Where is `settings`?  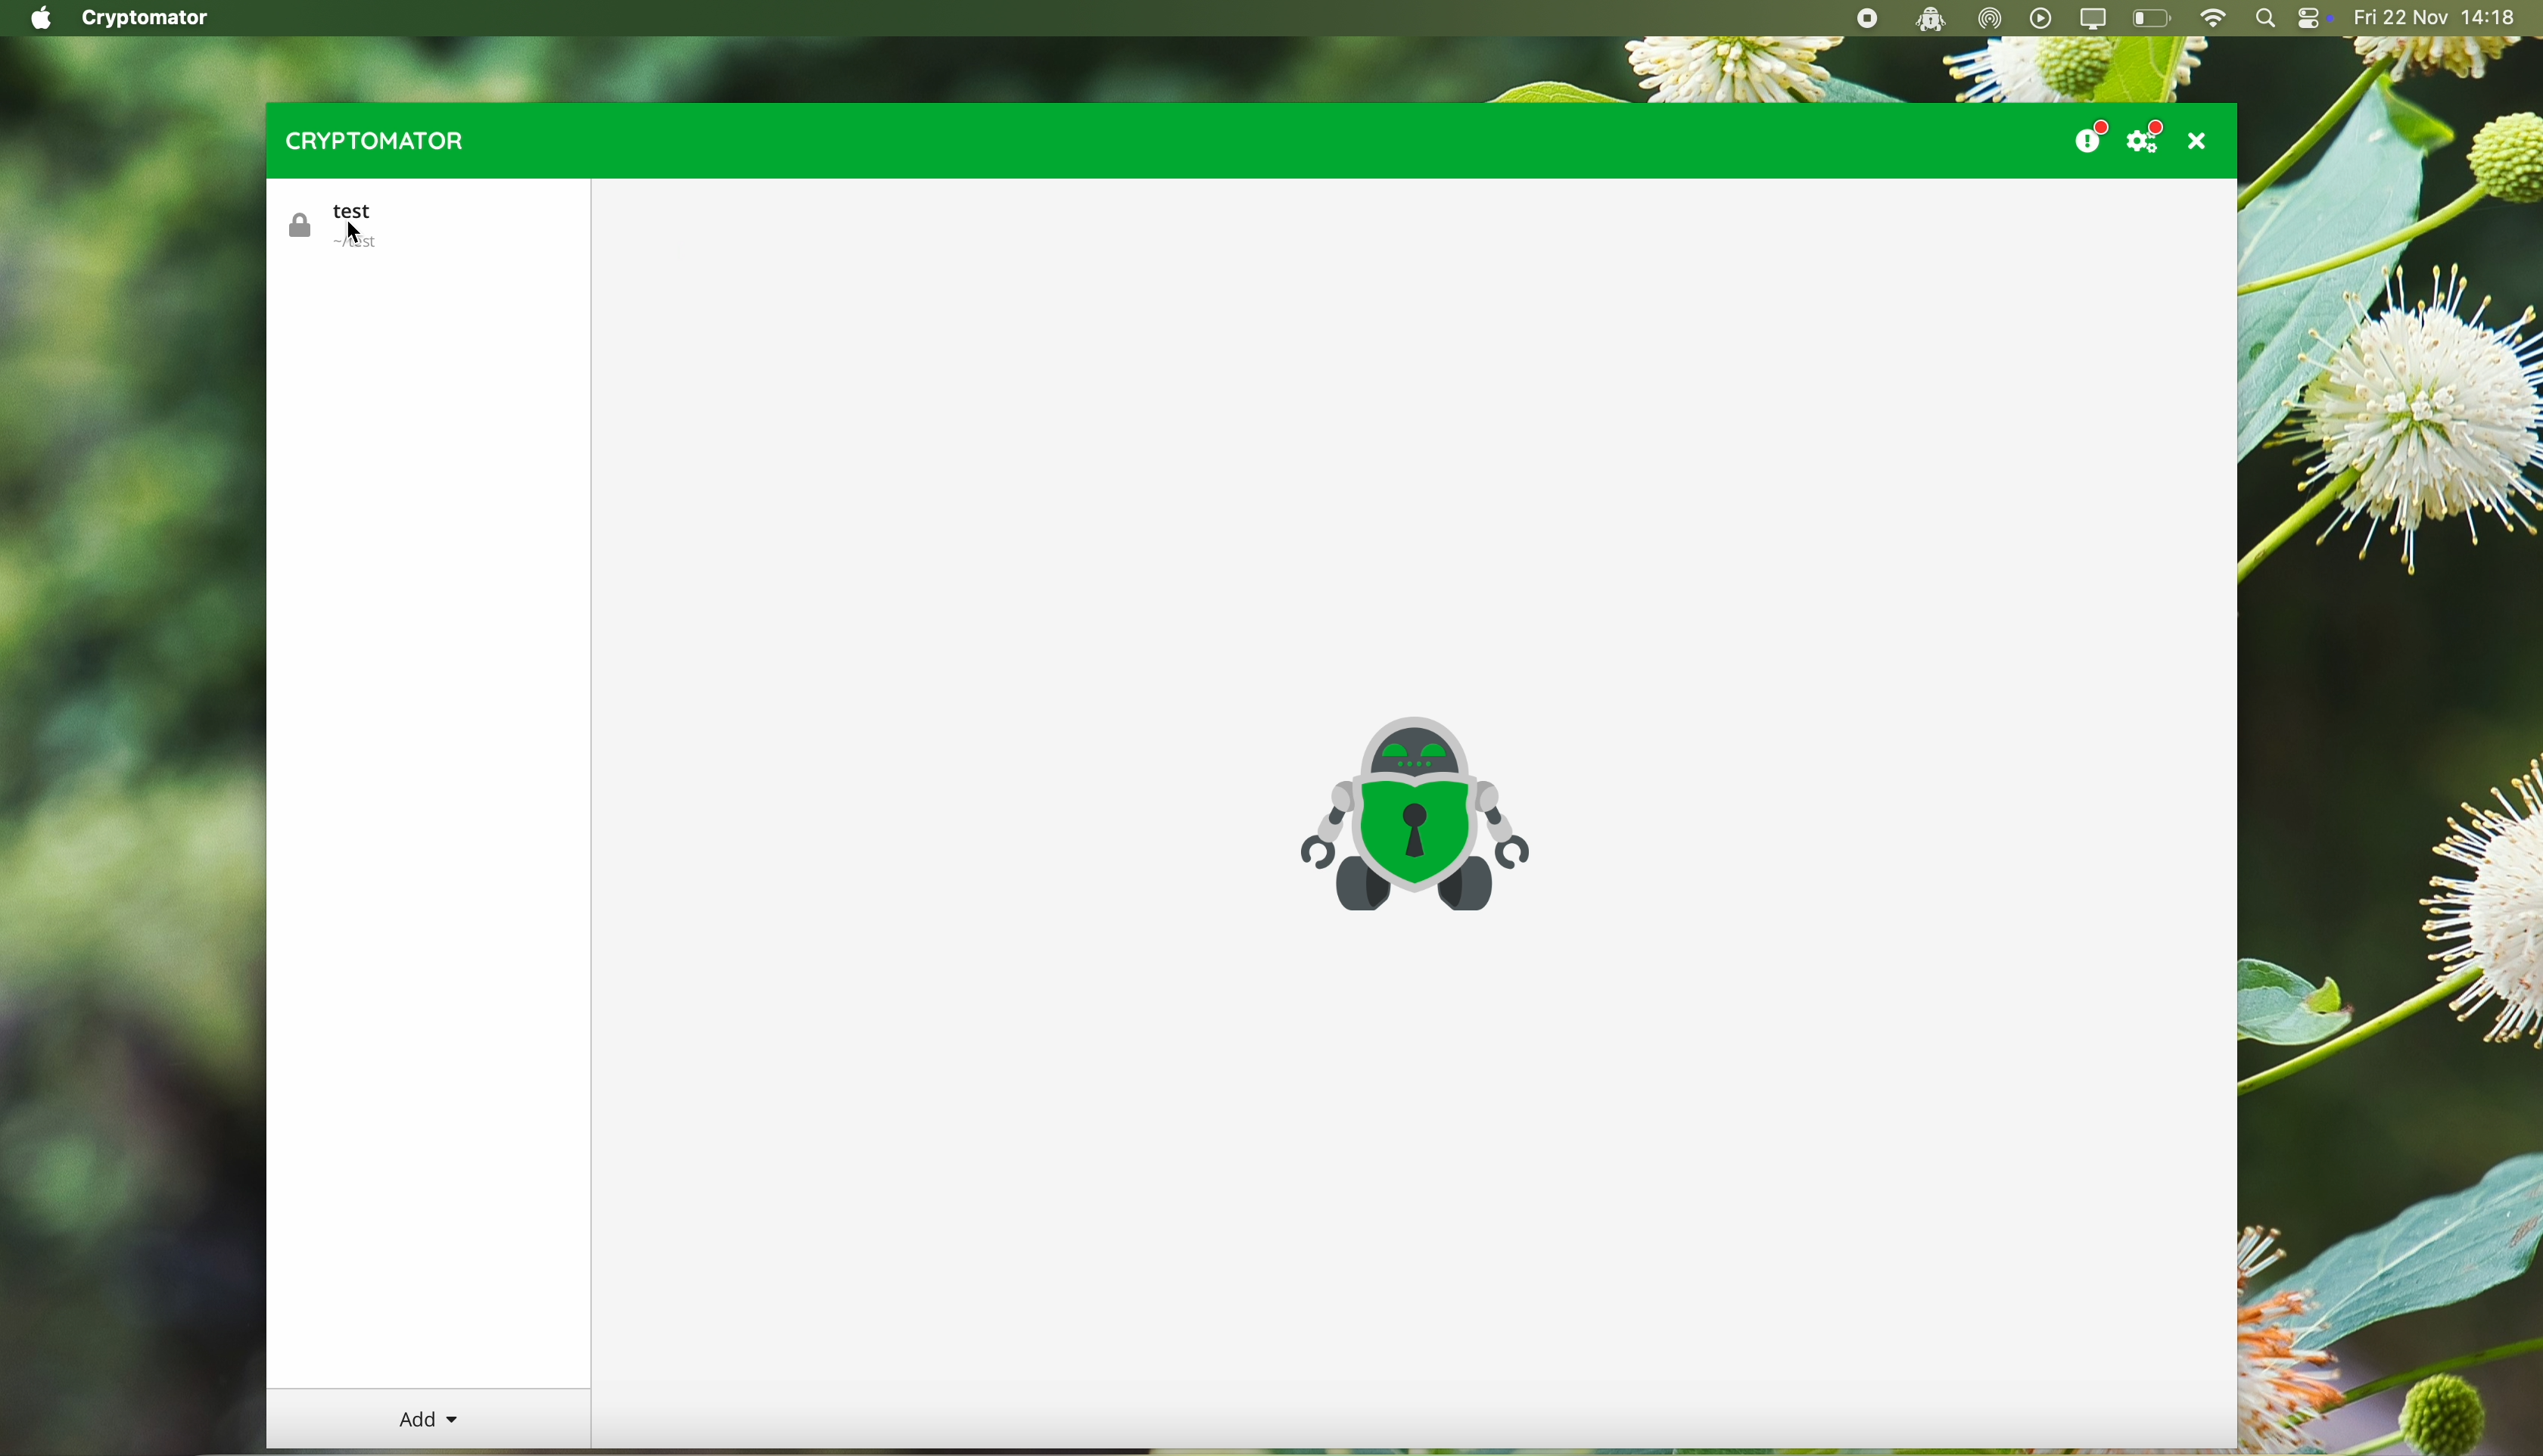 settings is located at coordinates (2150, 136).